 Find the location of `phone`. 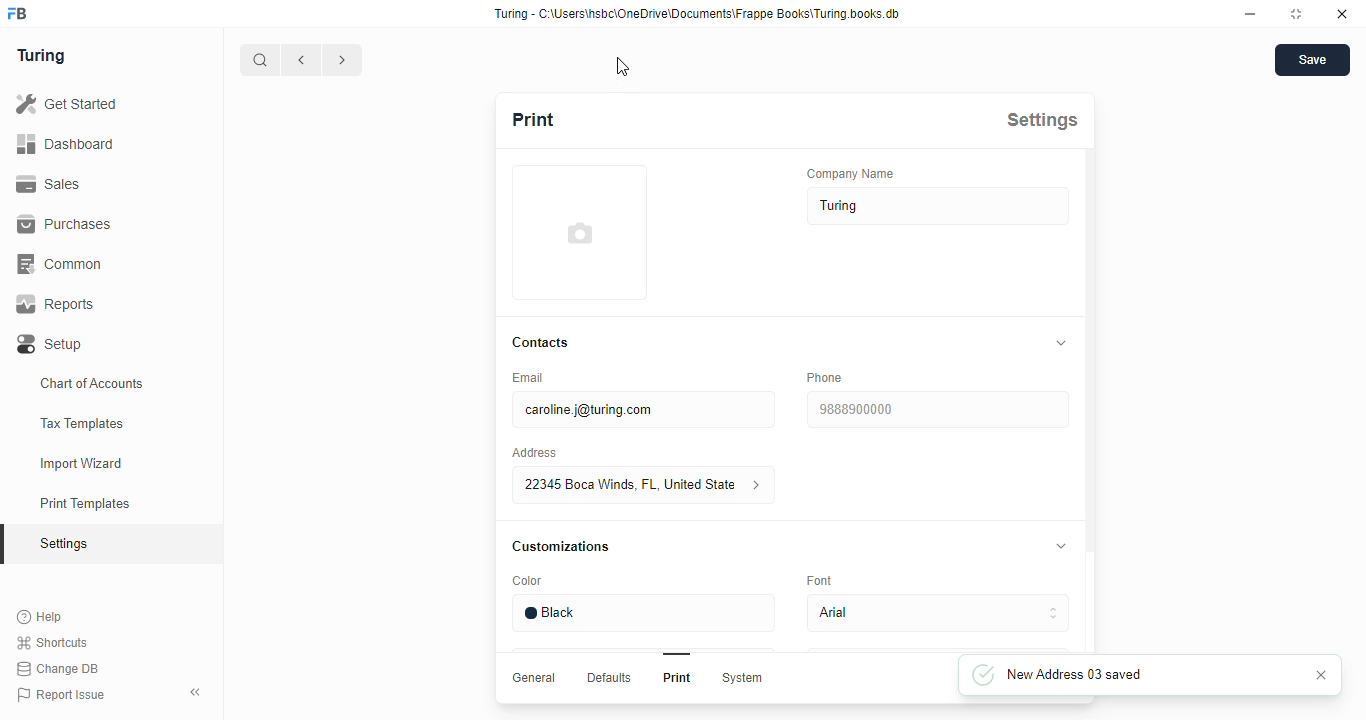

phone is located at coordinates (826, 377).